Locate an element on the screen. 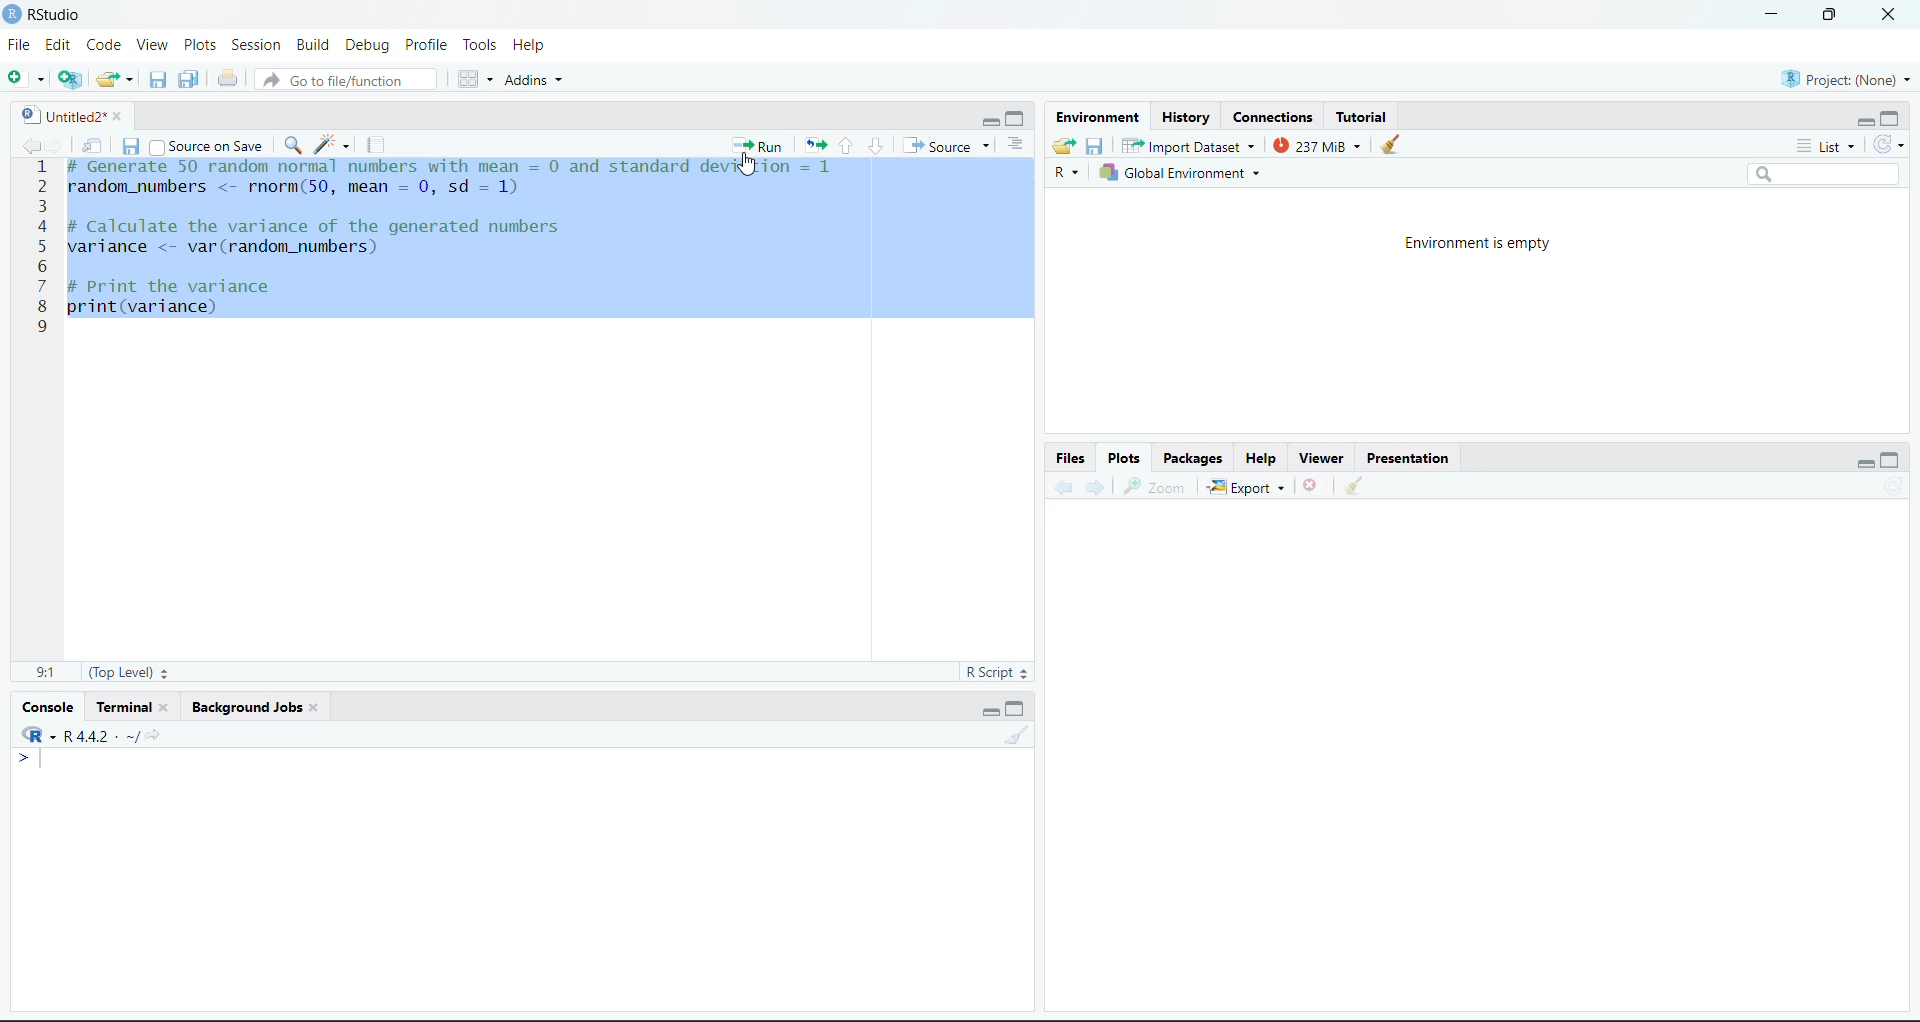 This screenshot has width=1920, height=1022. Plots is located at coordinates (1124, 458).